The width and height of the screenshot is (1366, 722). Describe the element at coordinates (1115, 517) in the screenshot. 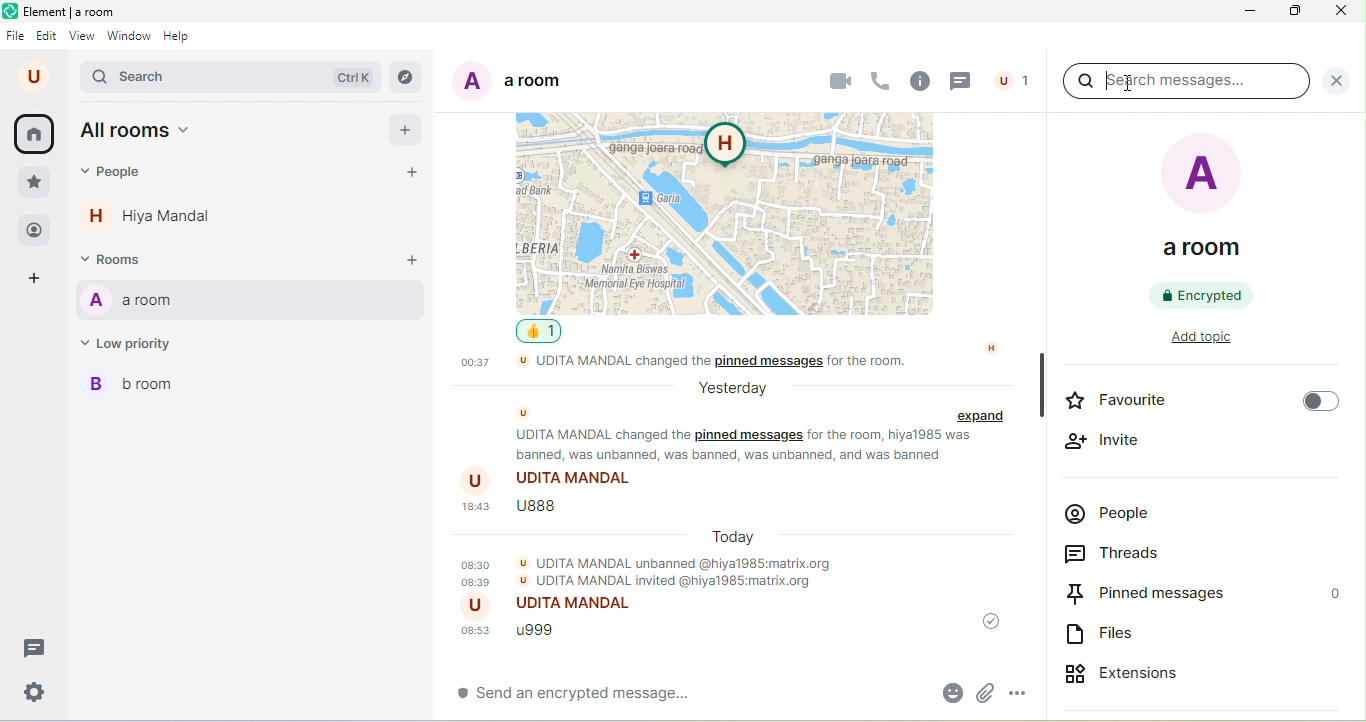

I see `people` at that location.